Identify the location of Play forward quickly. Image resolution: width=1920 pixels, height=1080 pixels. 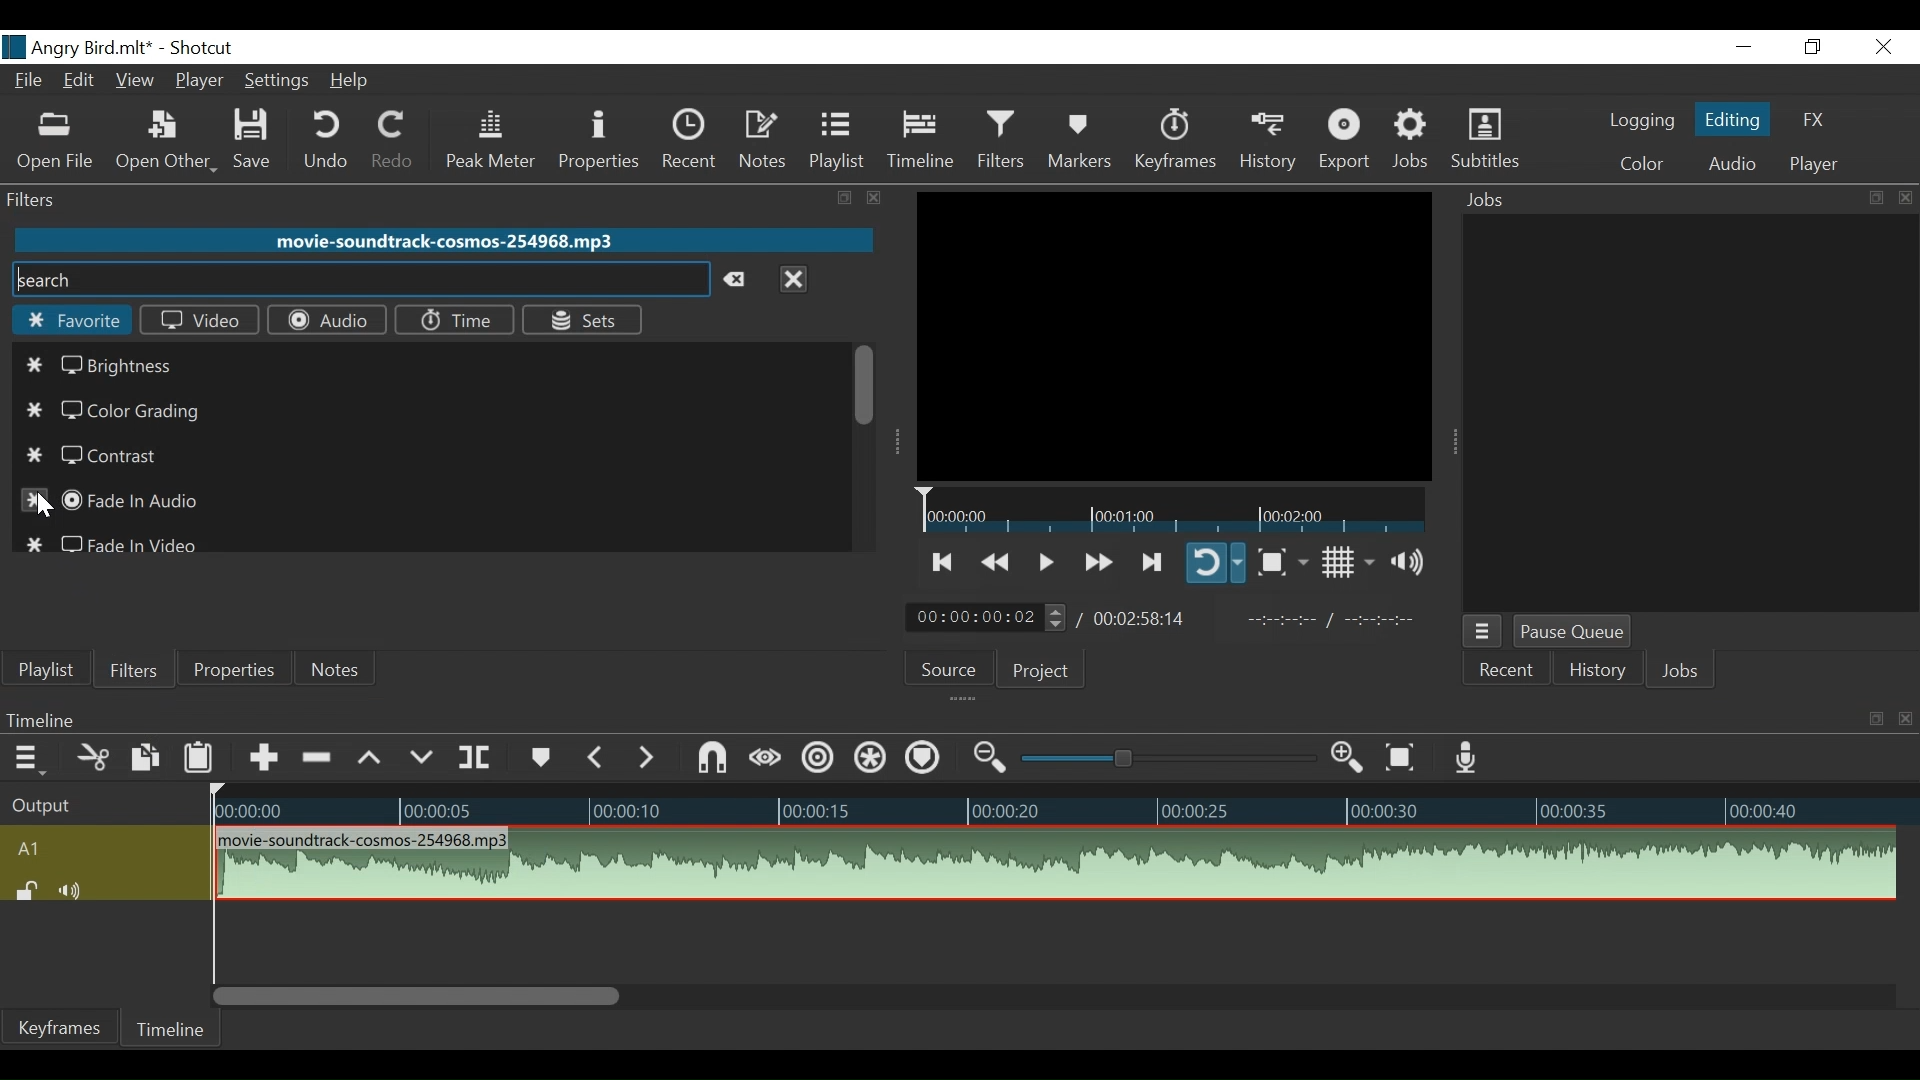
(1153, 561).